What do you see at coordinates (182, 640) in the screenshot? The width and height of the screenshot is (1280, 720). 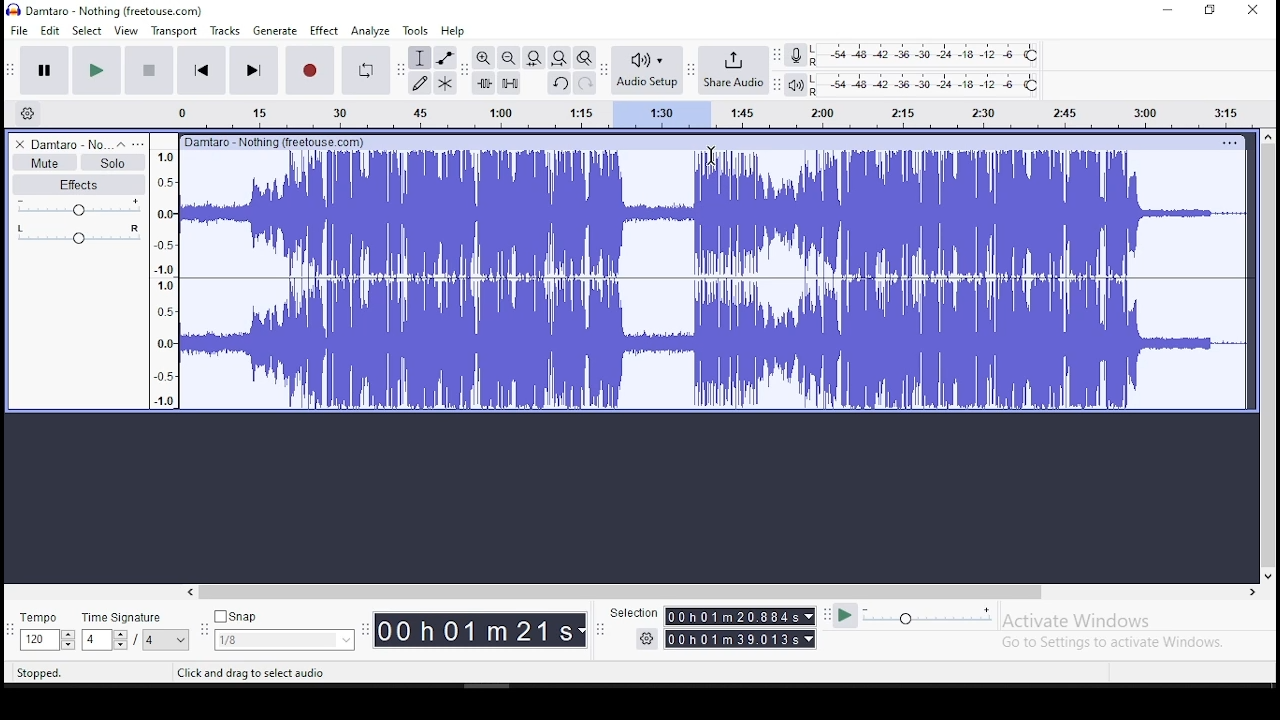 I see `drop down` at bounding box center [182, 640].